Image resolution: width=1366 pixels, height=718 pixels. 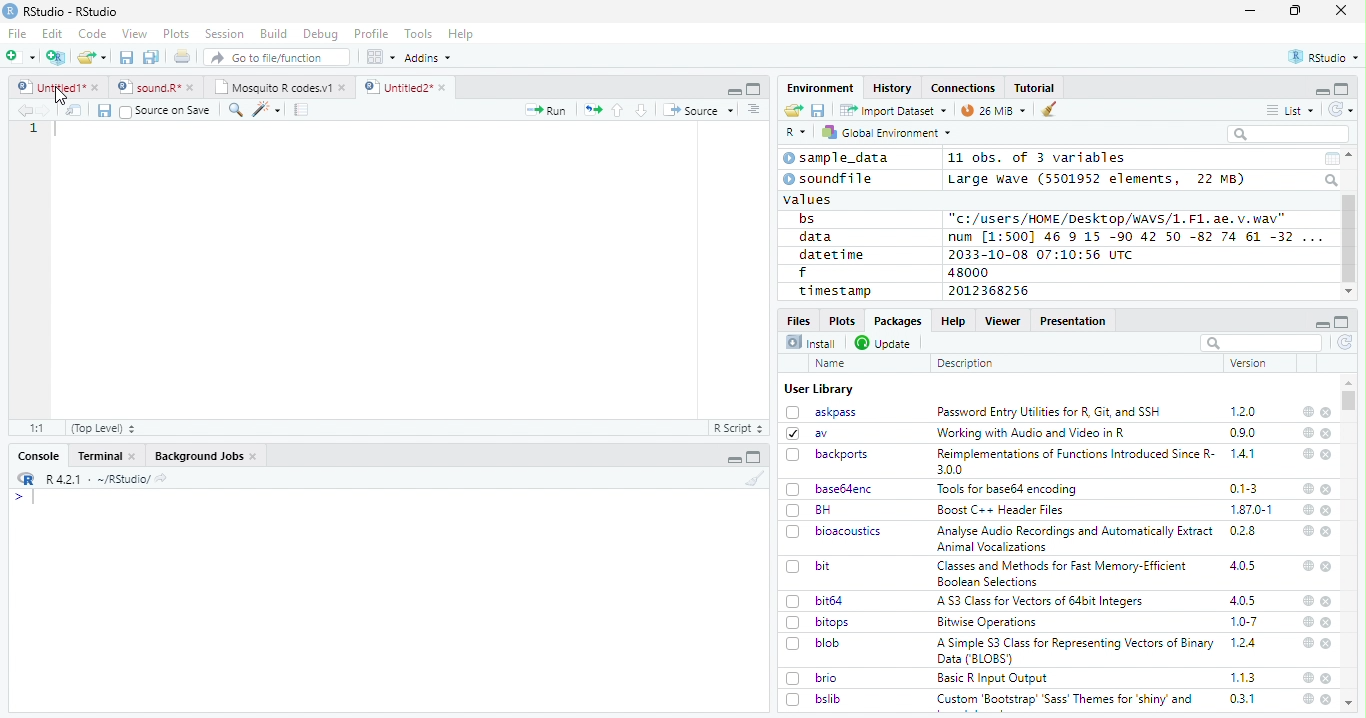 I want to click on typing cursor, so click(x=24, y=497).